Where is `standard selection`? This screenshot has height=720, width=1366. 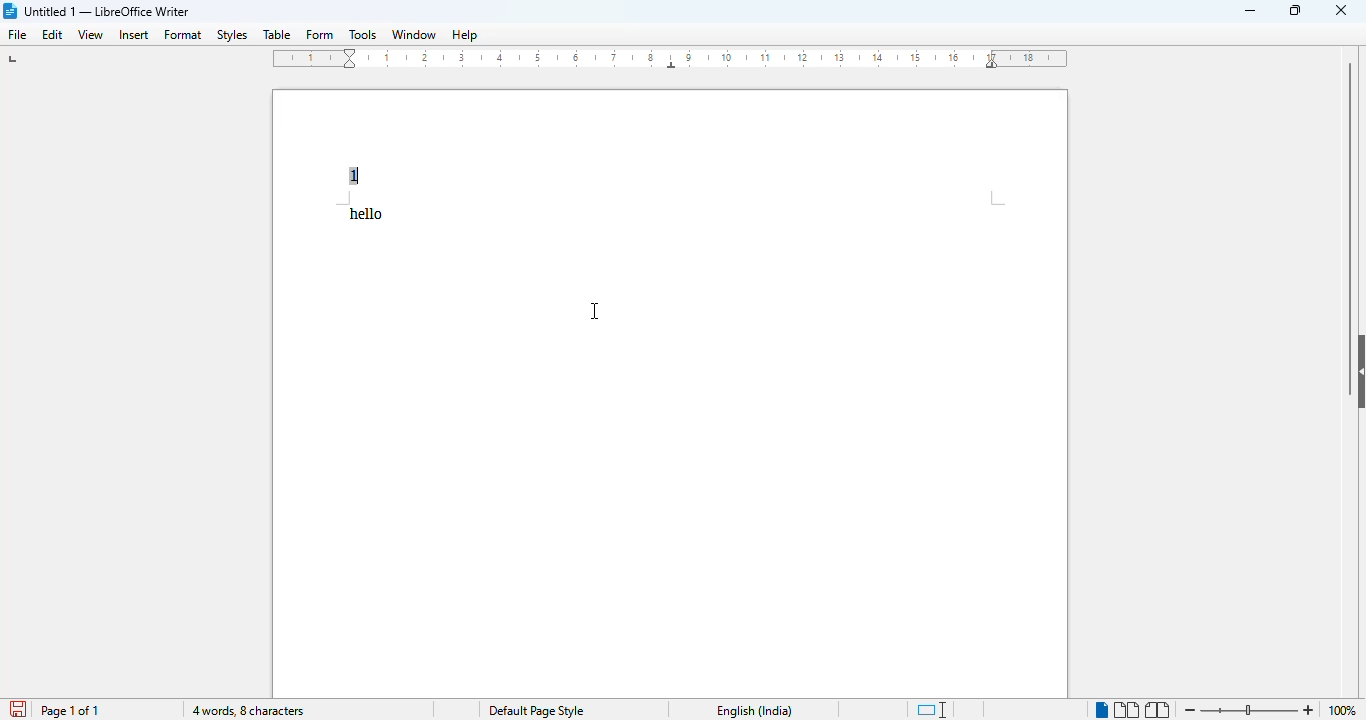 standard selection is located at coordinates (932, 710).